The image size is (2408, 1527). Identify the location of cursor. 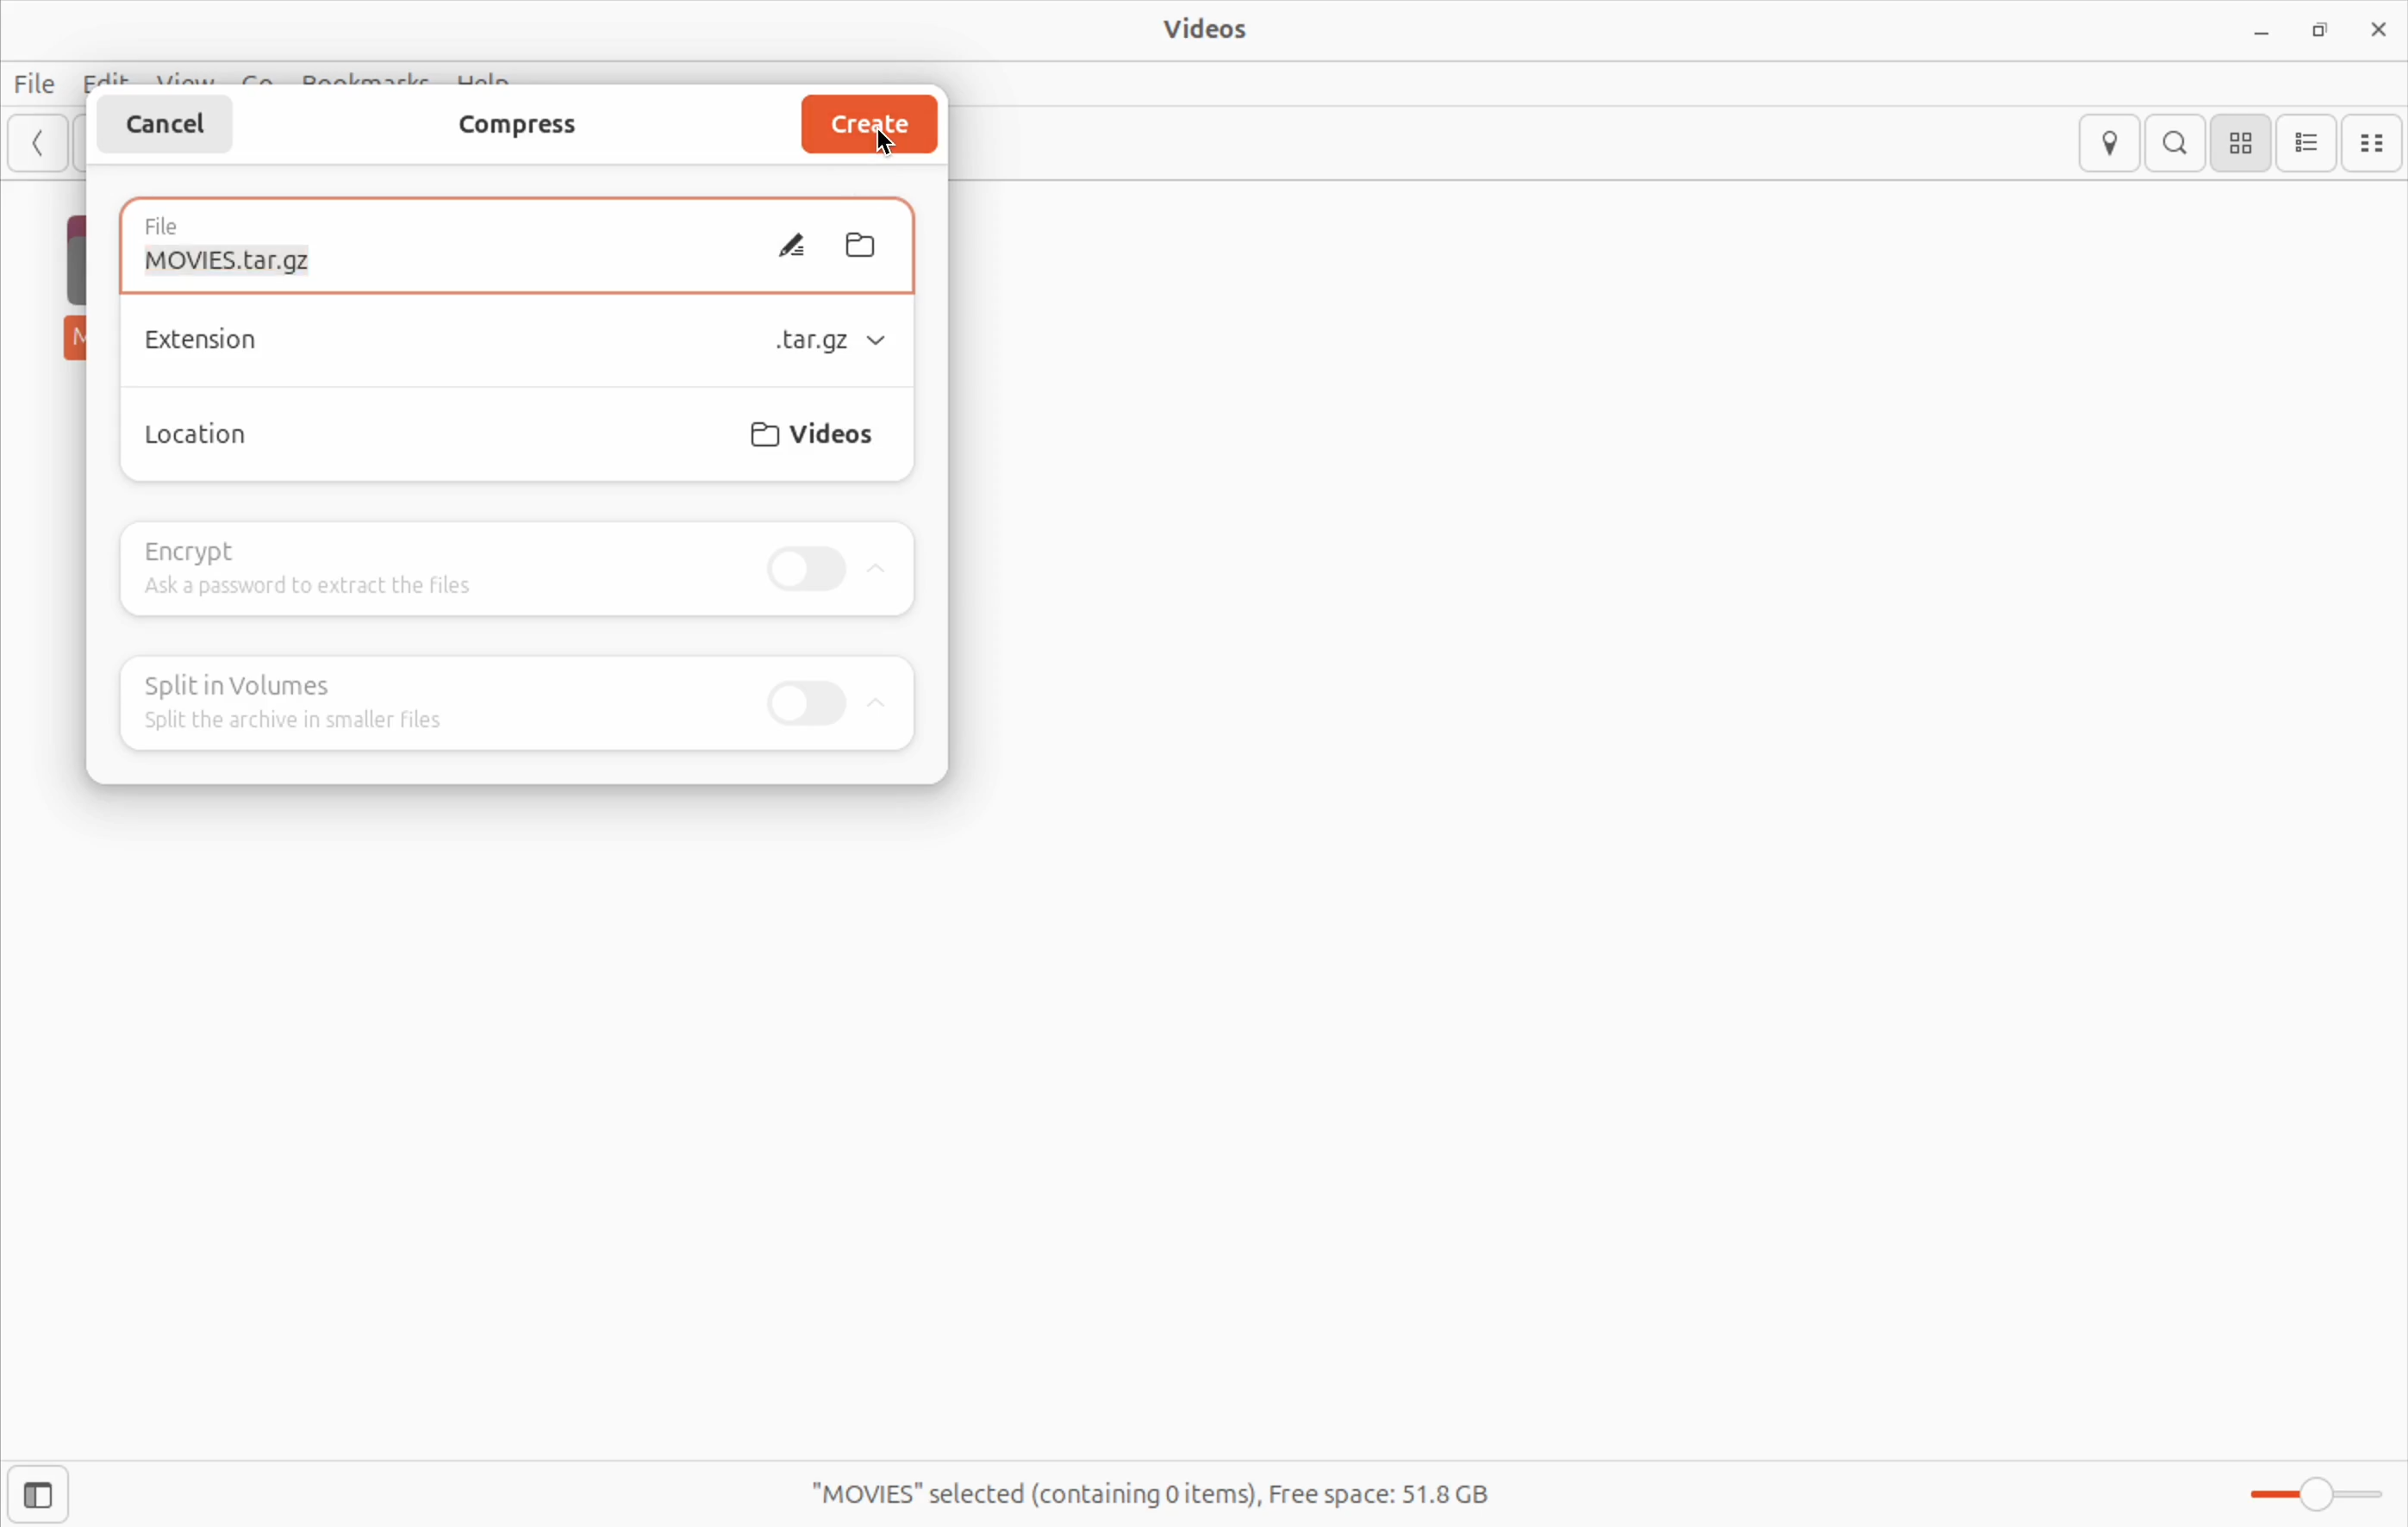
(890, 147).